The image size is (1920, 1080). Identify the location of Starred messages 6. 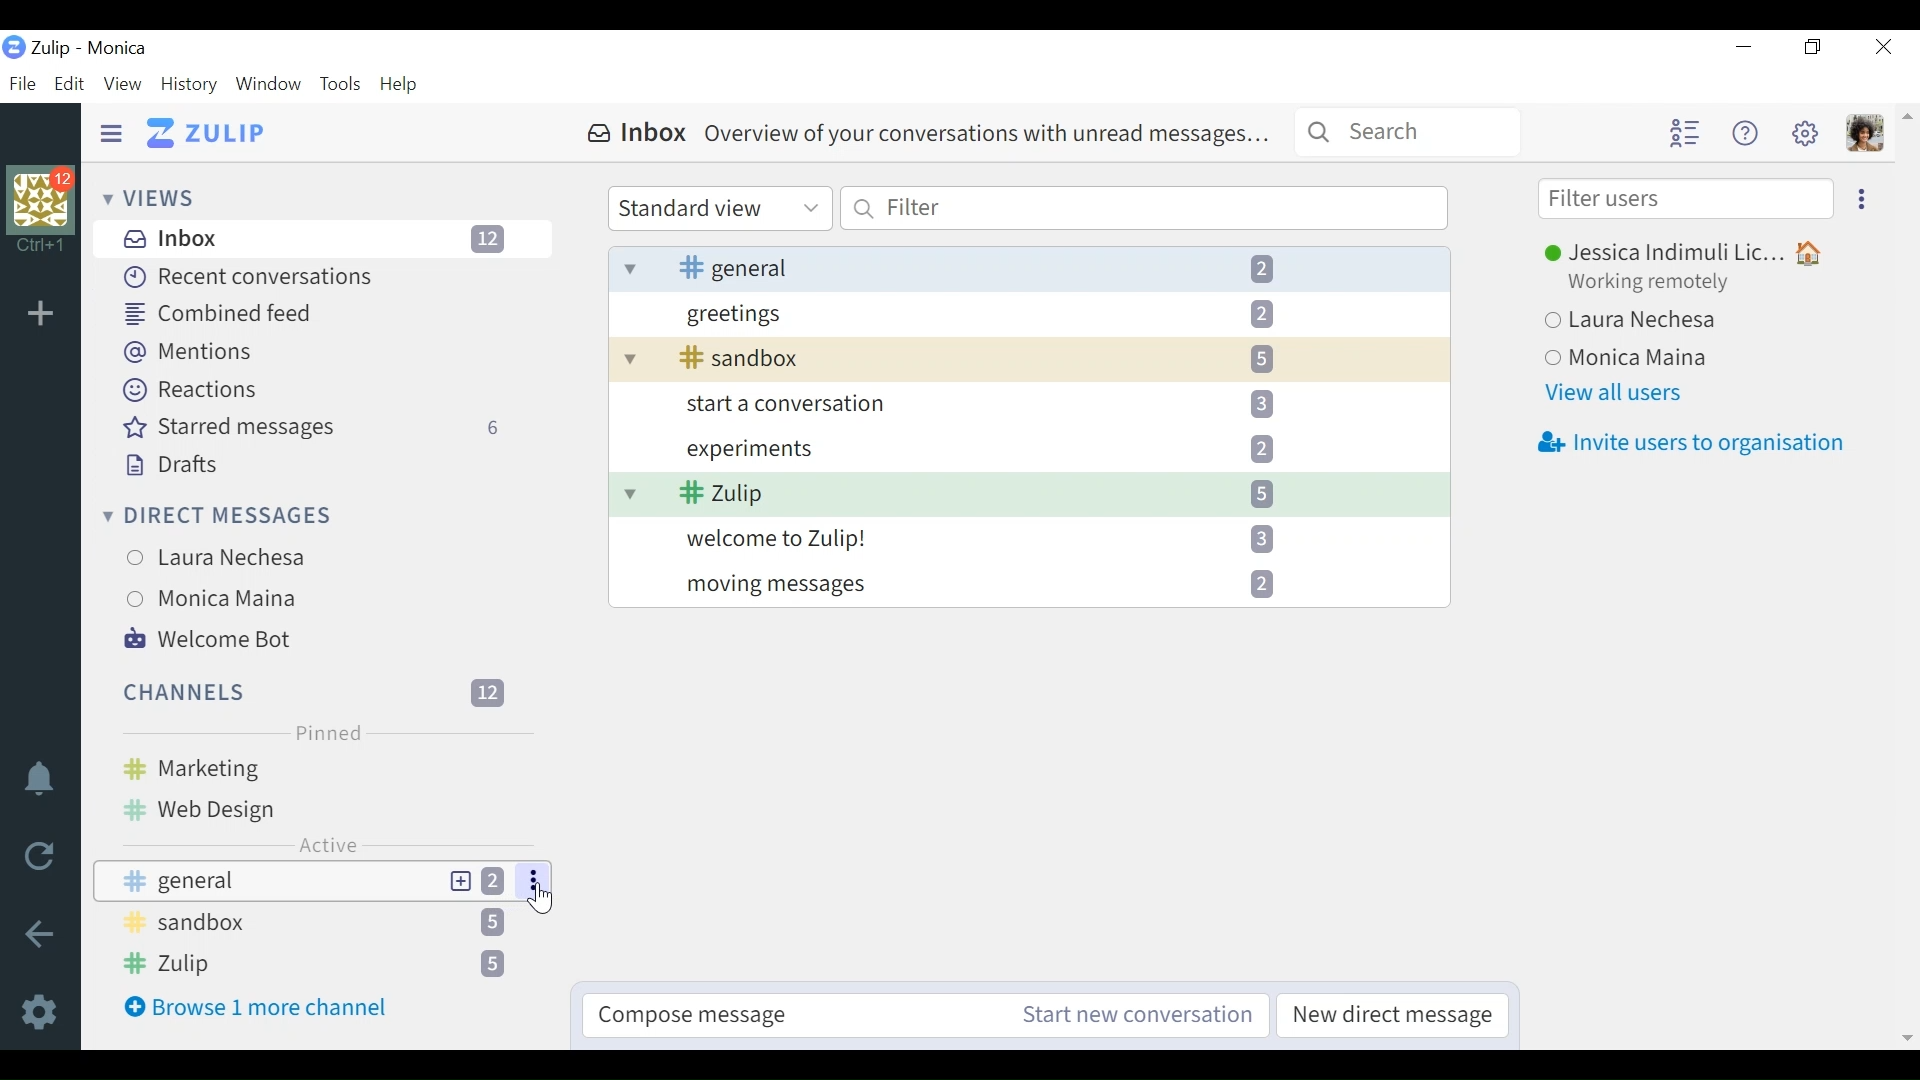
(319, 428).